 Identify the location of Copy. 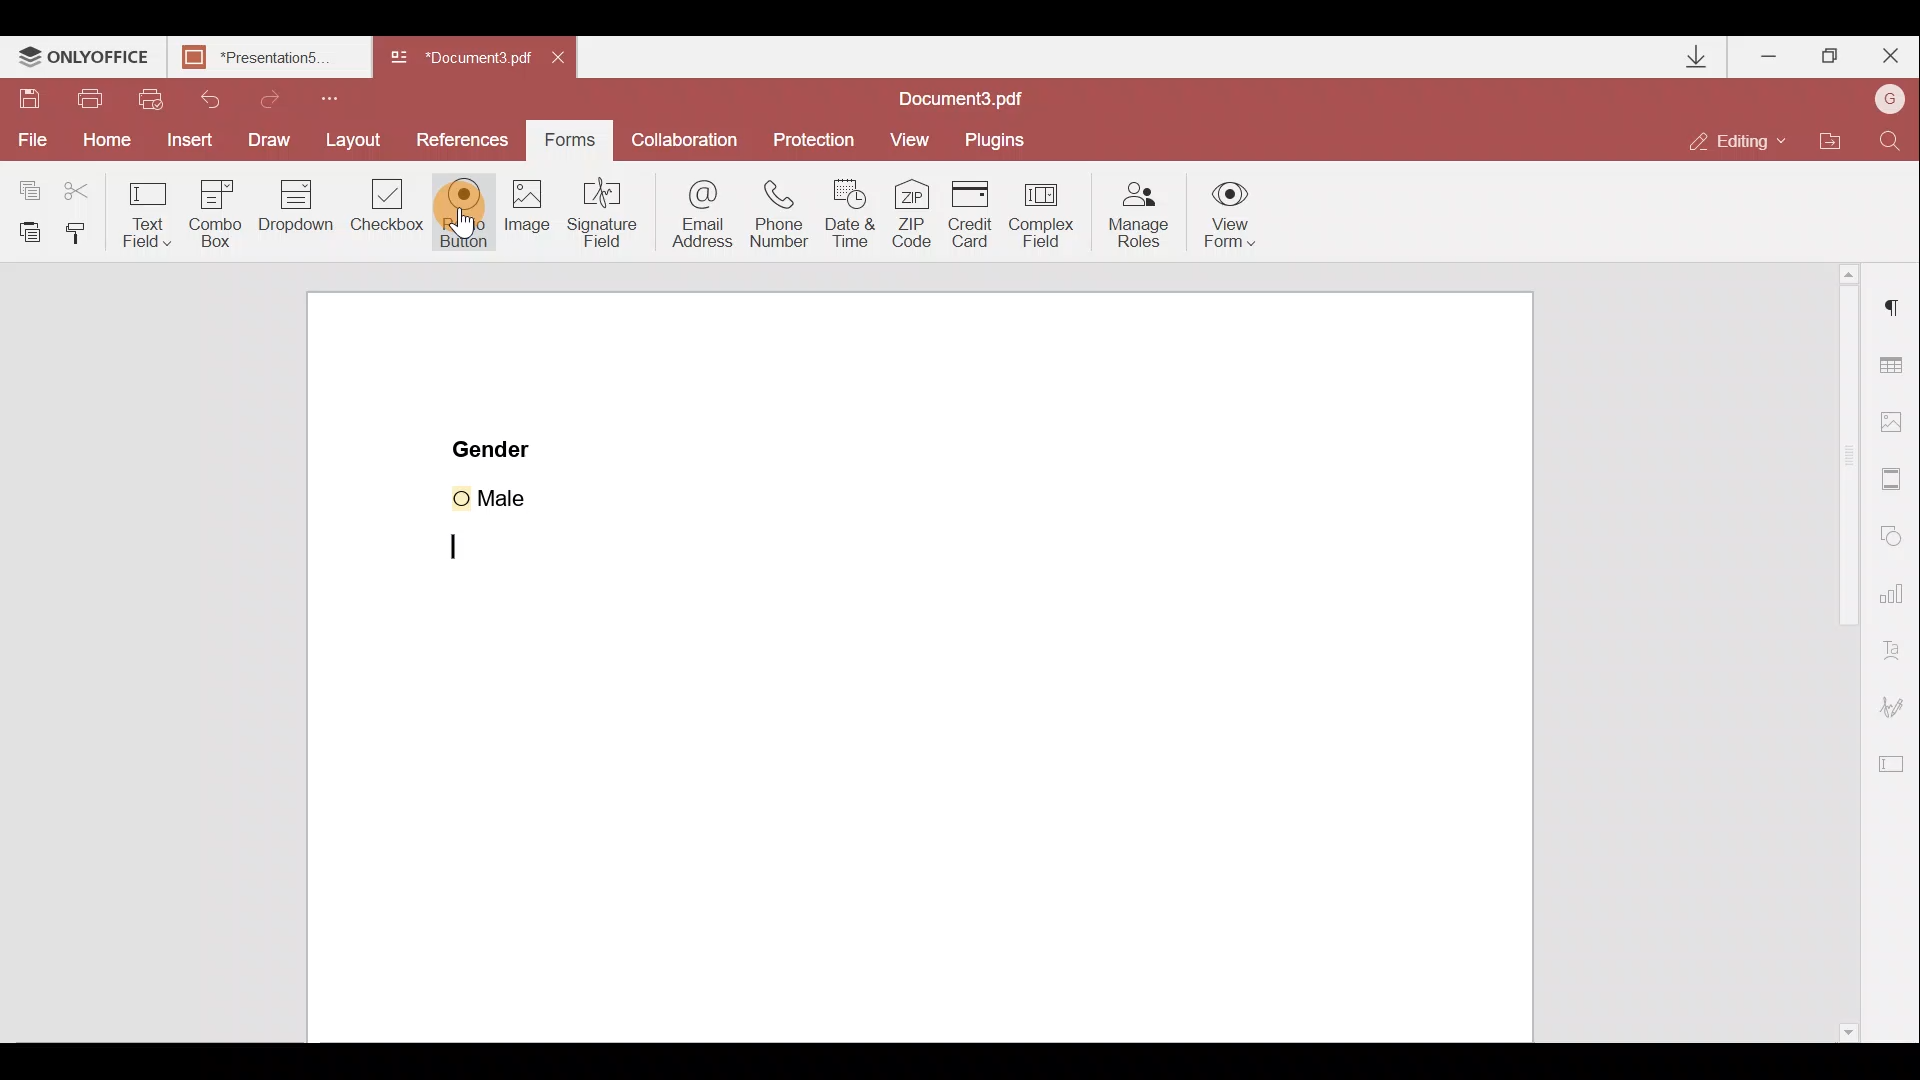
(25, 184).